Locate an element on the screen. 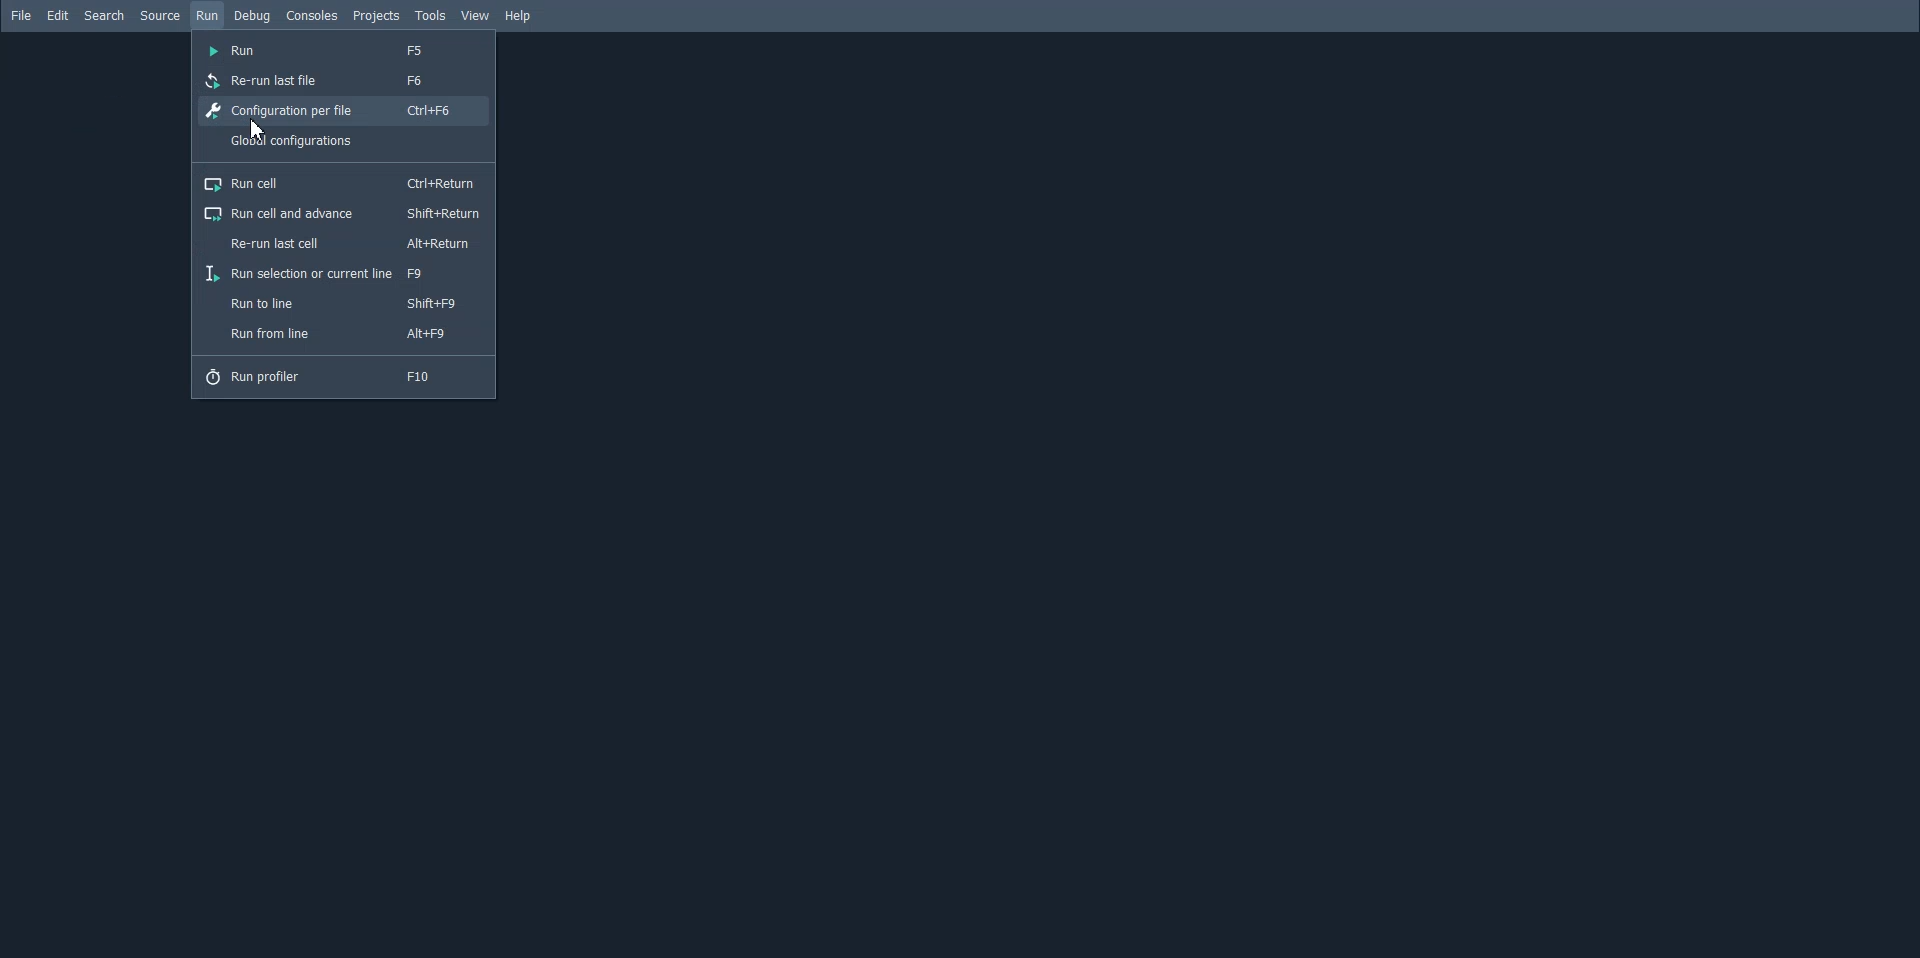 This screenshot has height=958, width=1920. Source is located at coordinates (158, 15).